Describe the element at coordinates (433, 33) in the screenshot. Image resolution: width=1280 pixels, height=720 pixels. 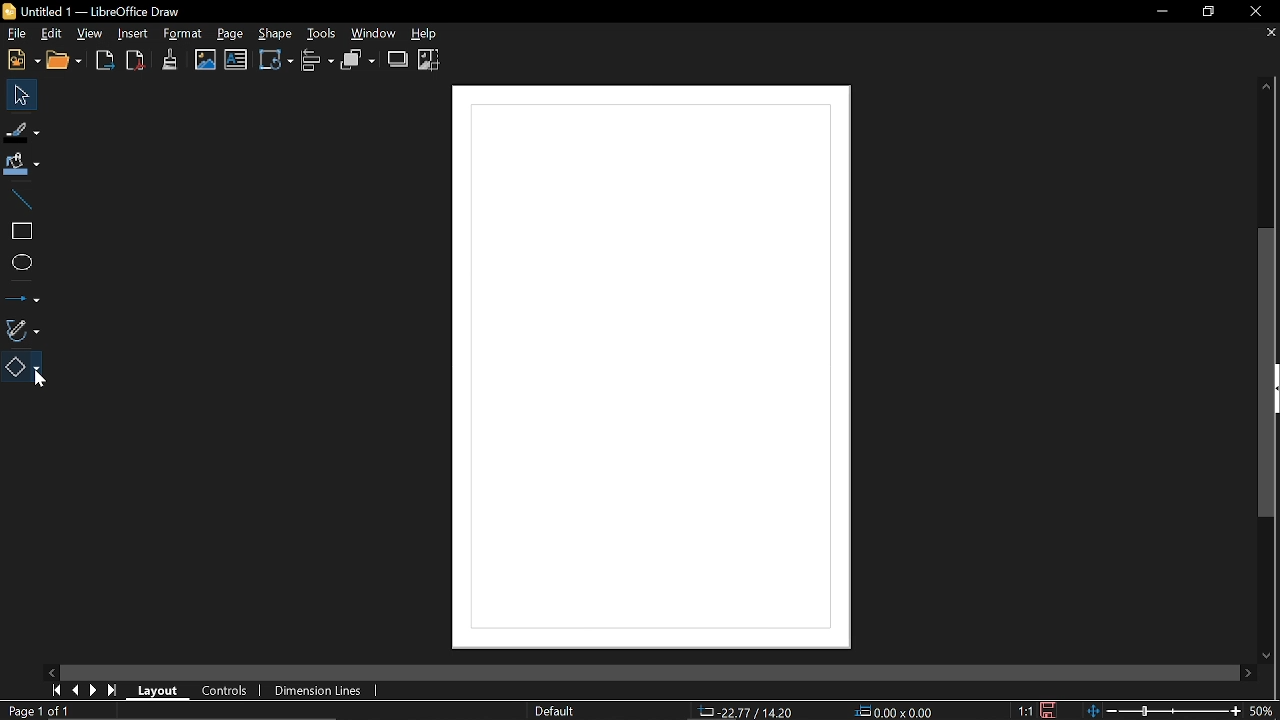
I see `Help` at that location.